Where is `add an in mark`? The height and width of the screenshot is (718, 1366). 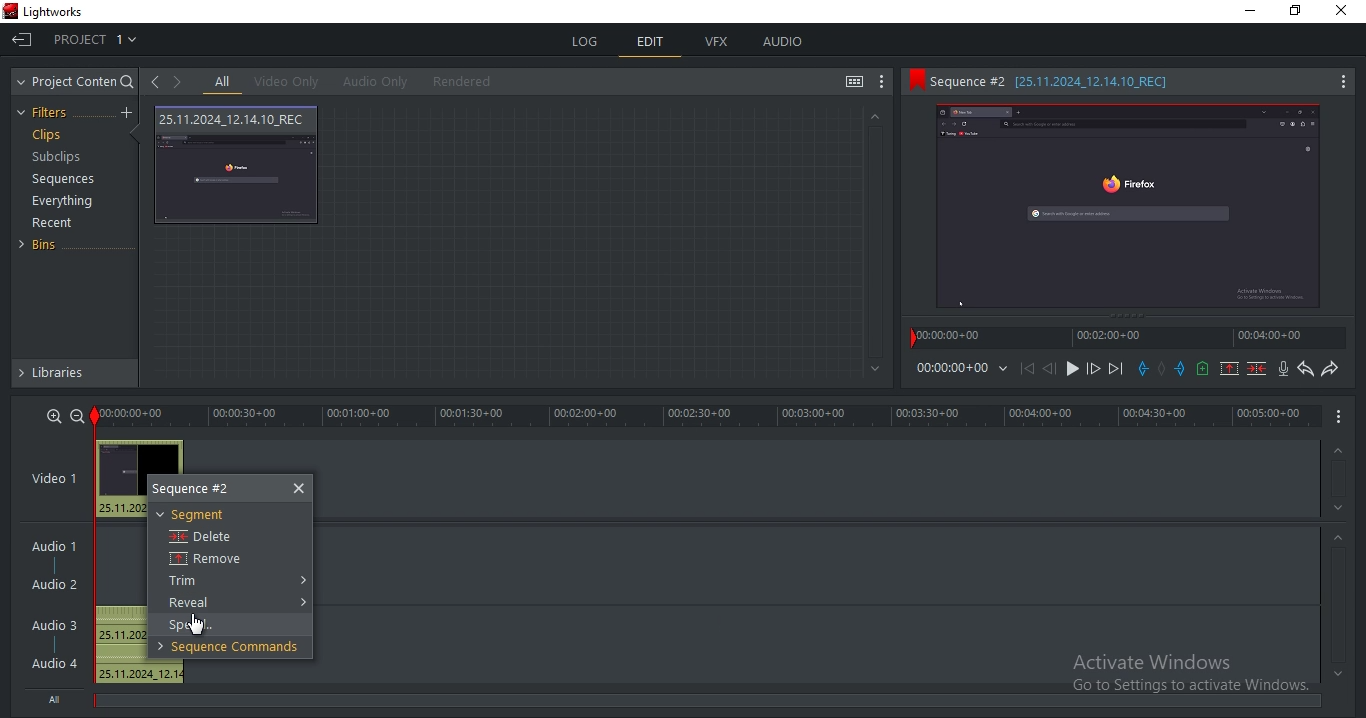 add an in mark is located at coordinates (1142, 369).